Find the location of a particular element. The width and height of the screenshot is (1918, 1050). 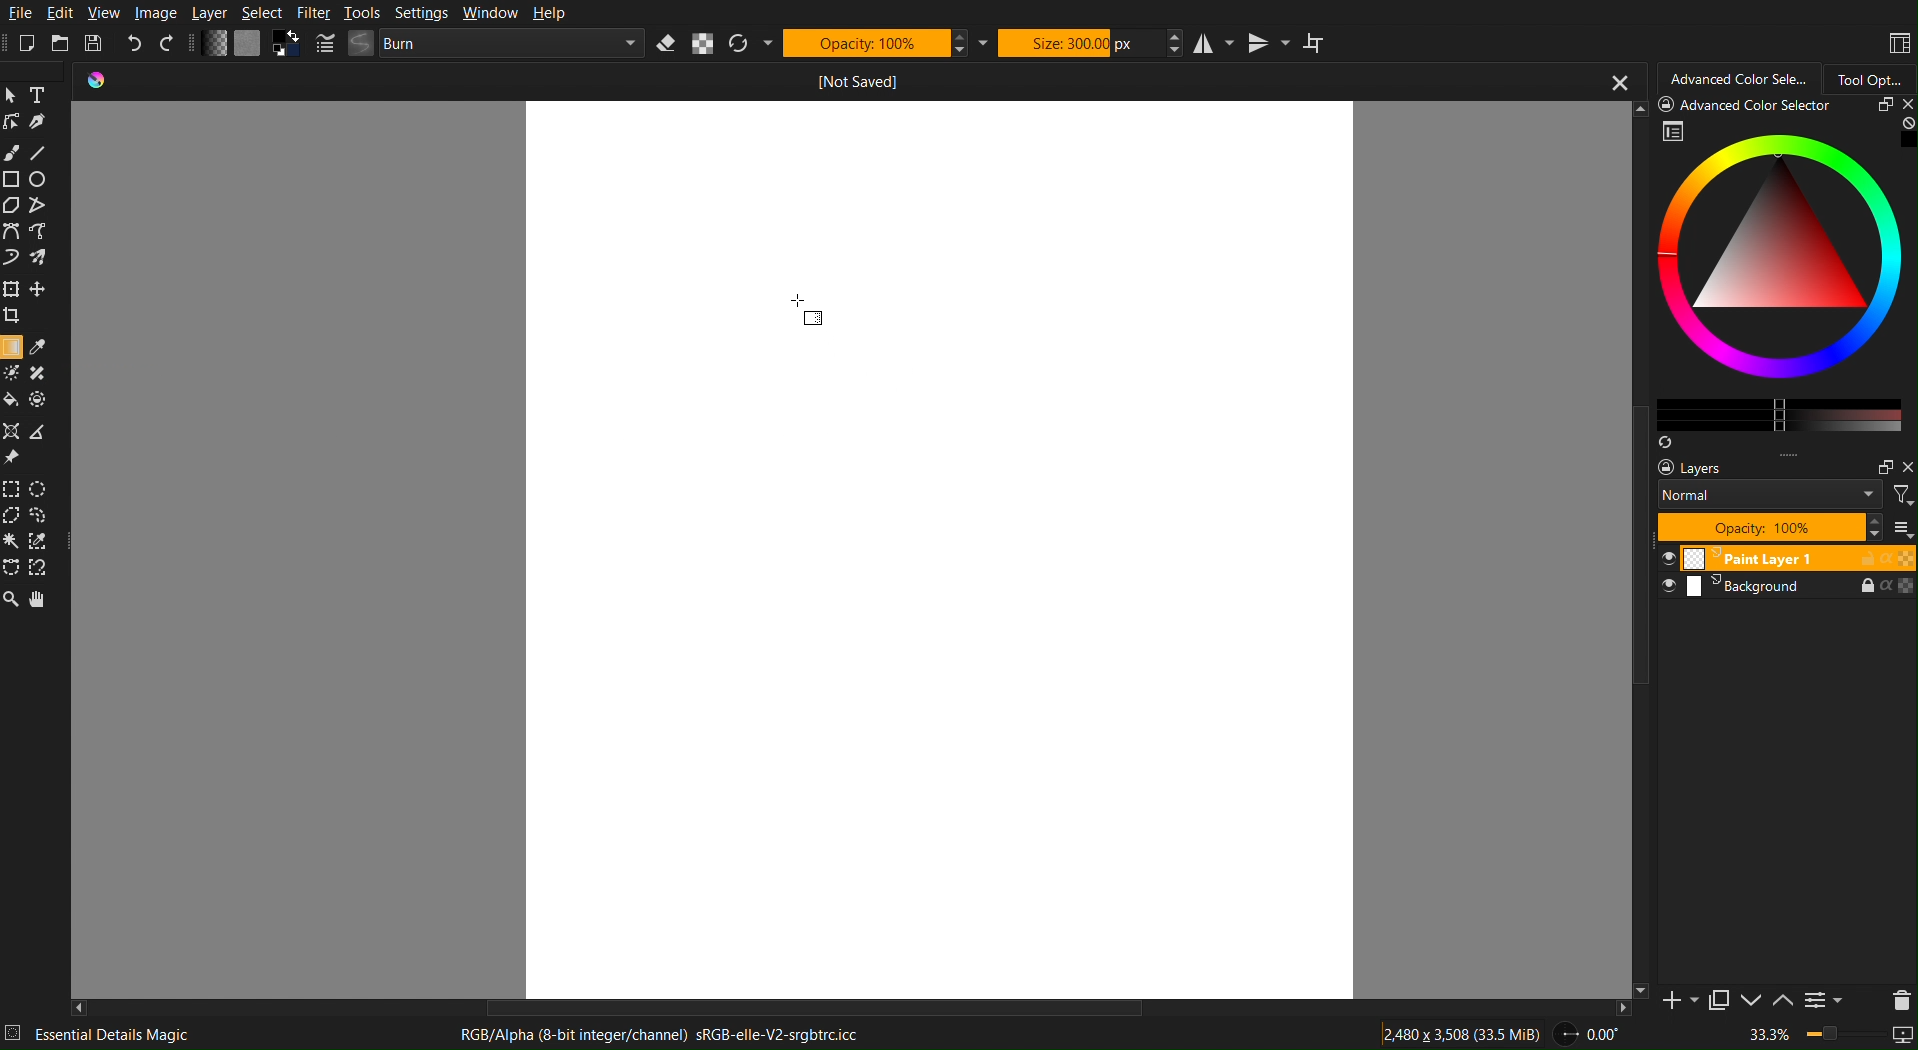

Delete is located at coordinates (1896, 998).